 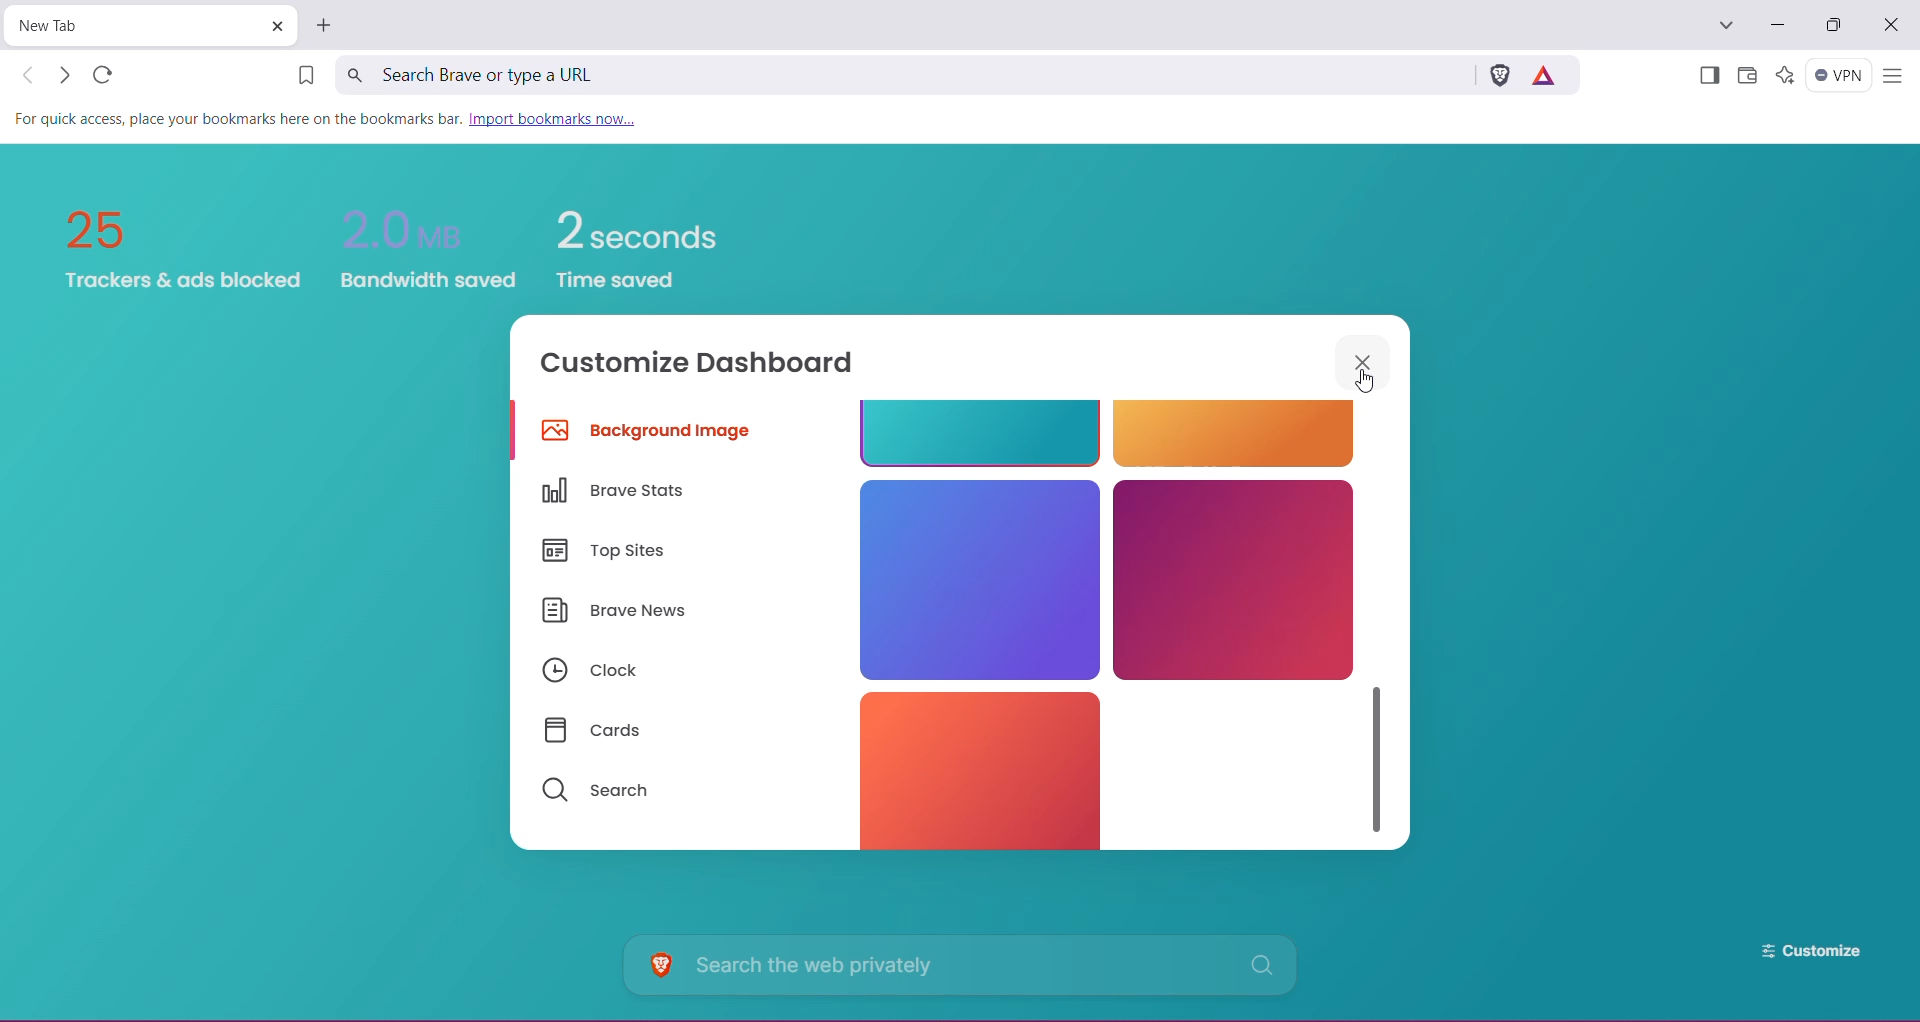 What do you see at coordinates (1796, 951) in the screenshot?
I see `Customize` at bounding box center [1796, 951].